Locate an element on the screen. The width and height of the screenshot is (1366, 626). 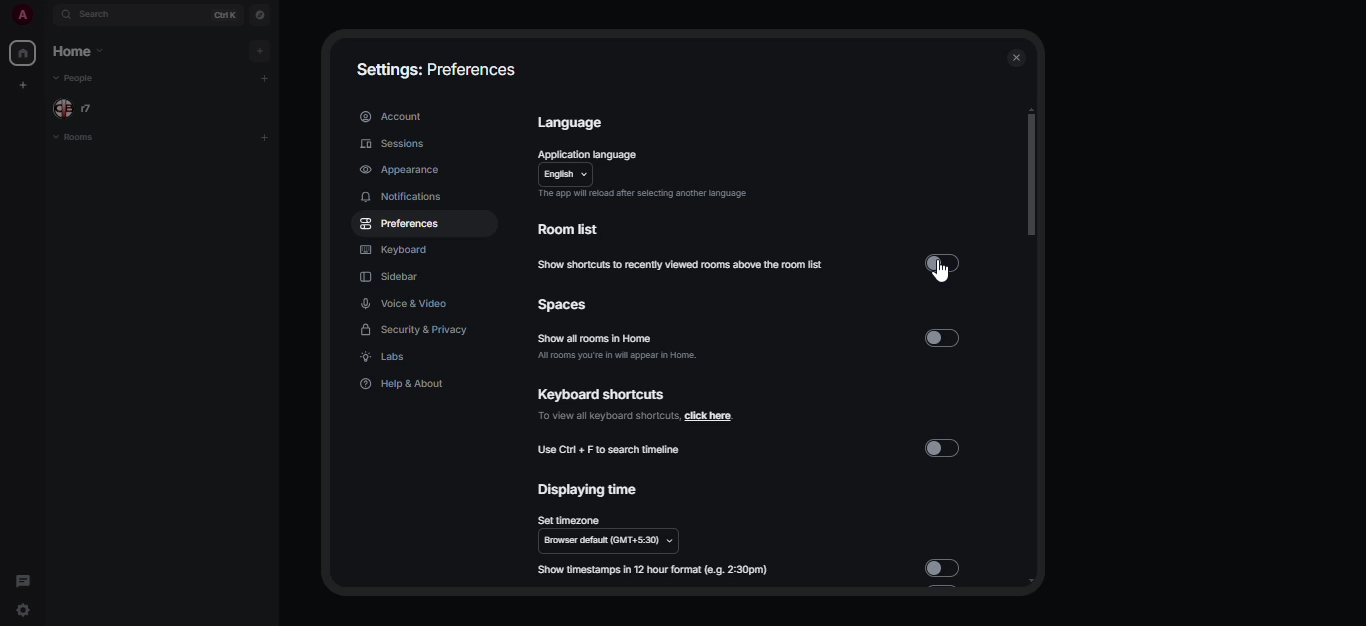
The app will reload after selecting another language is located at coordinates (640, 194).